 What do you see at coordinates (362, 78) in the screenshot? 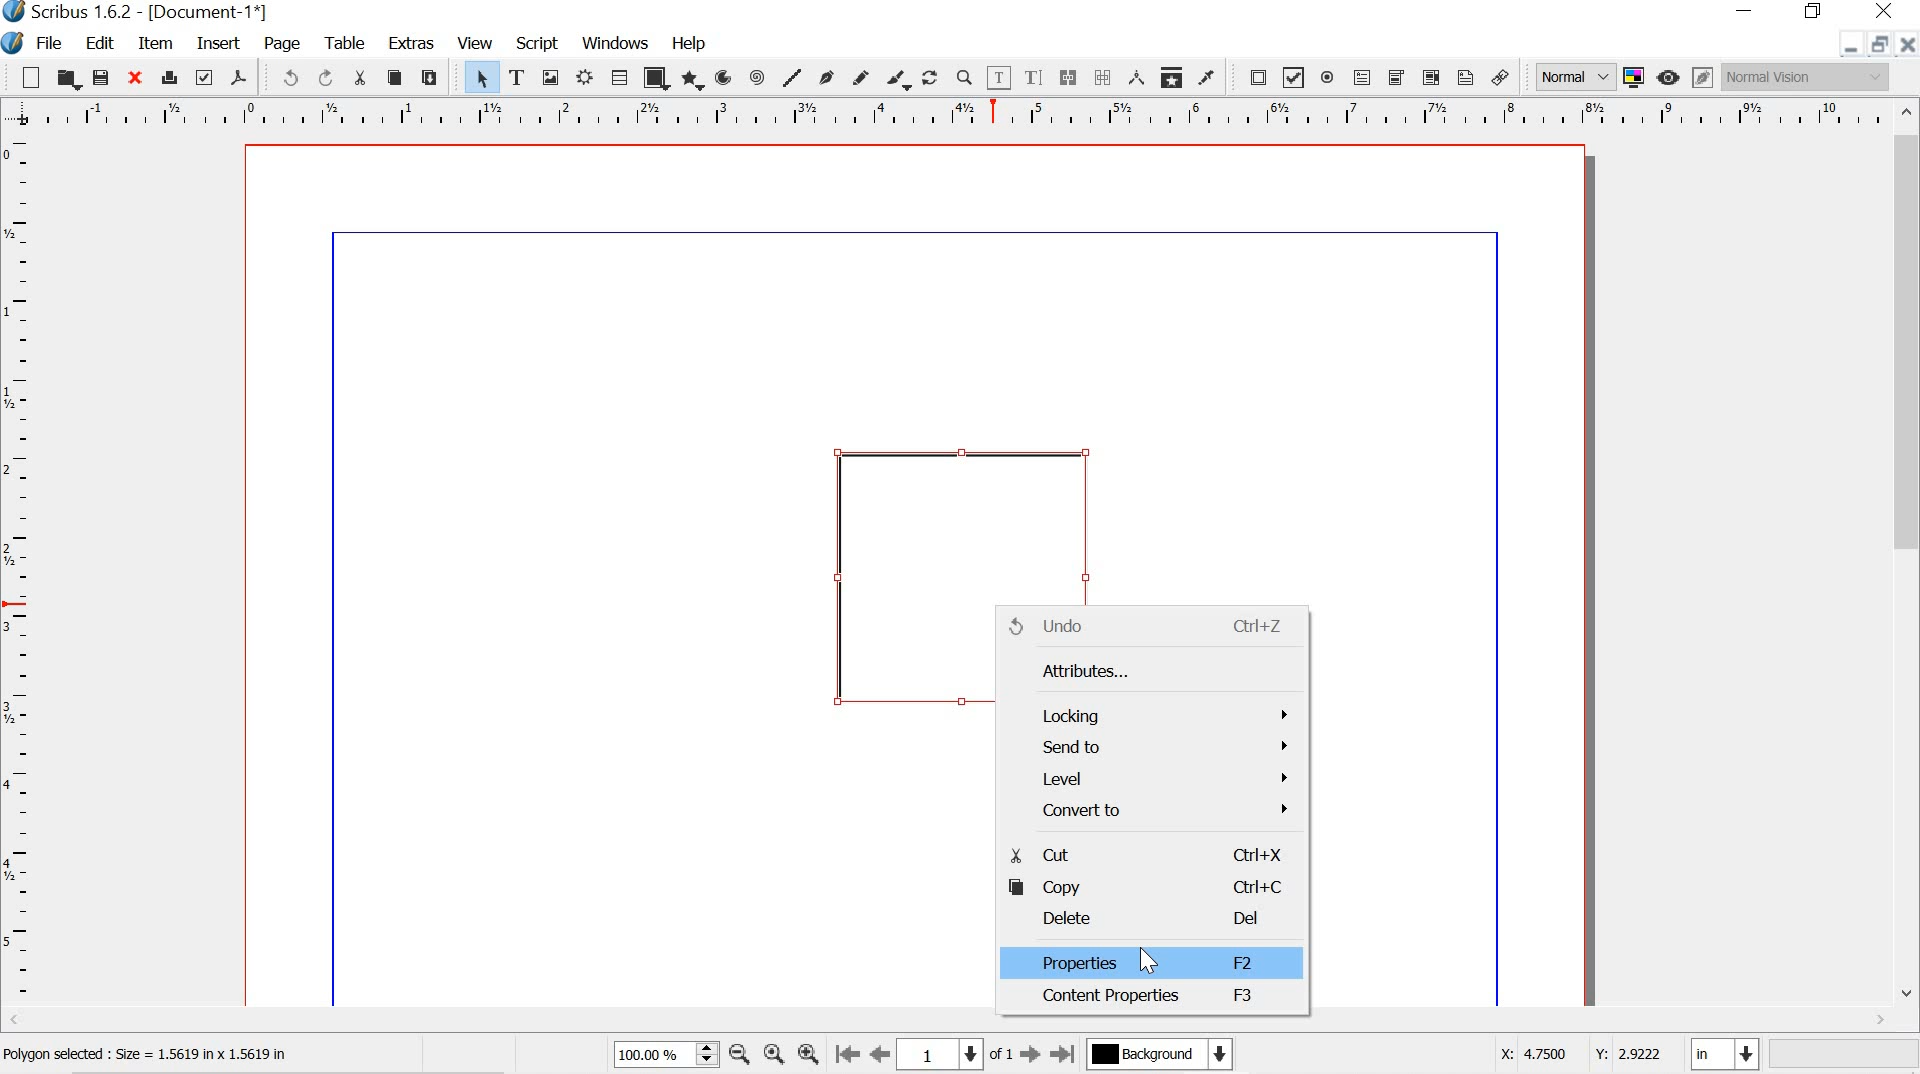
I see `cut` at bounding box center [362, 78].